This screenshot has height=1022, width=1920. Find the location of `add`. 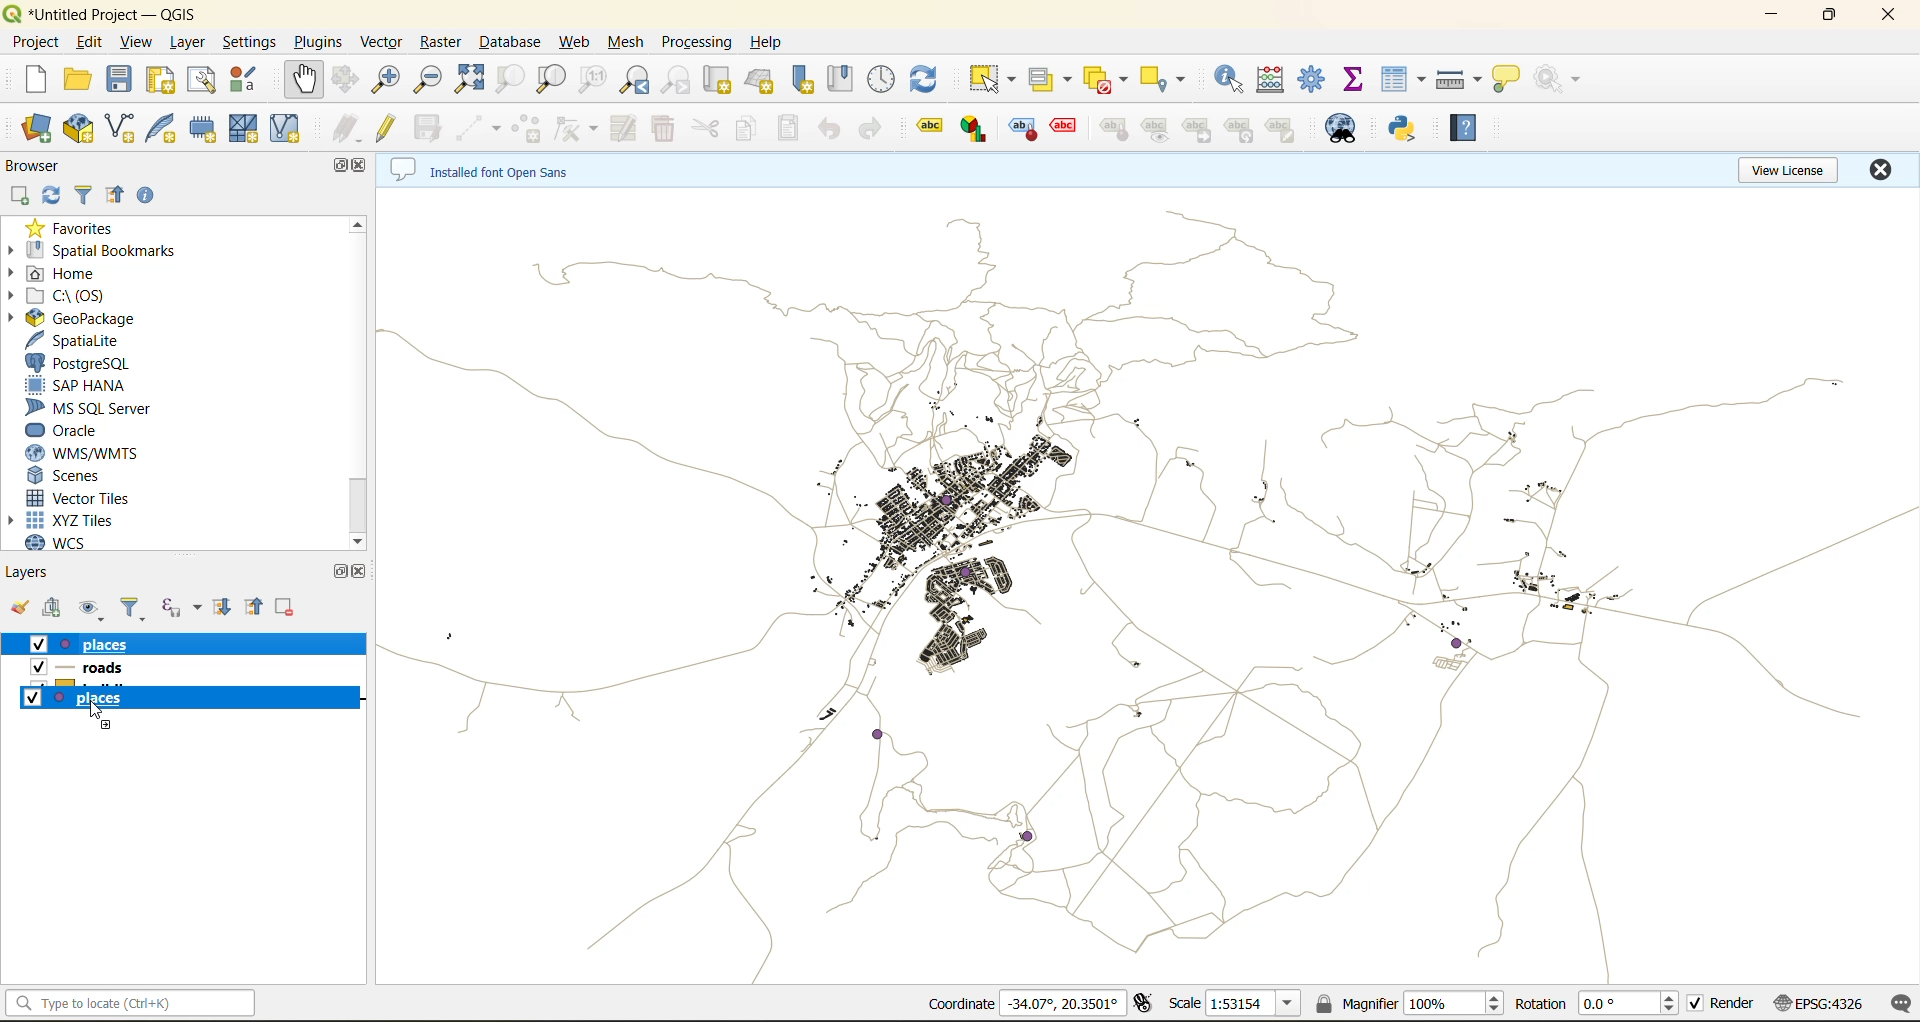

add is located at coordinates (19, 195).